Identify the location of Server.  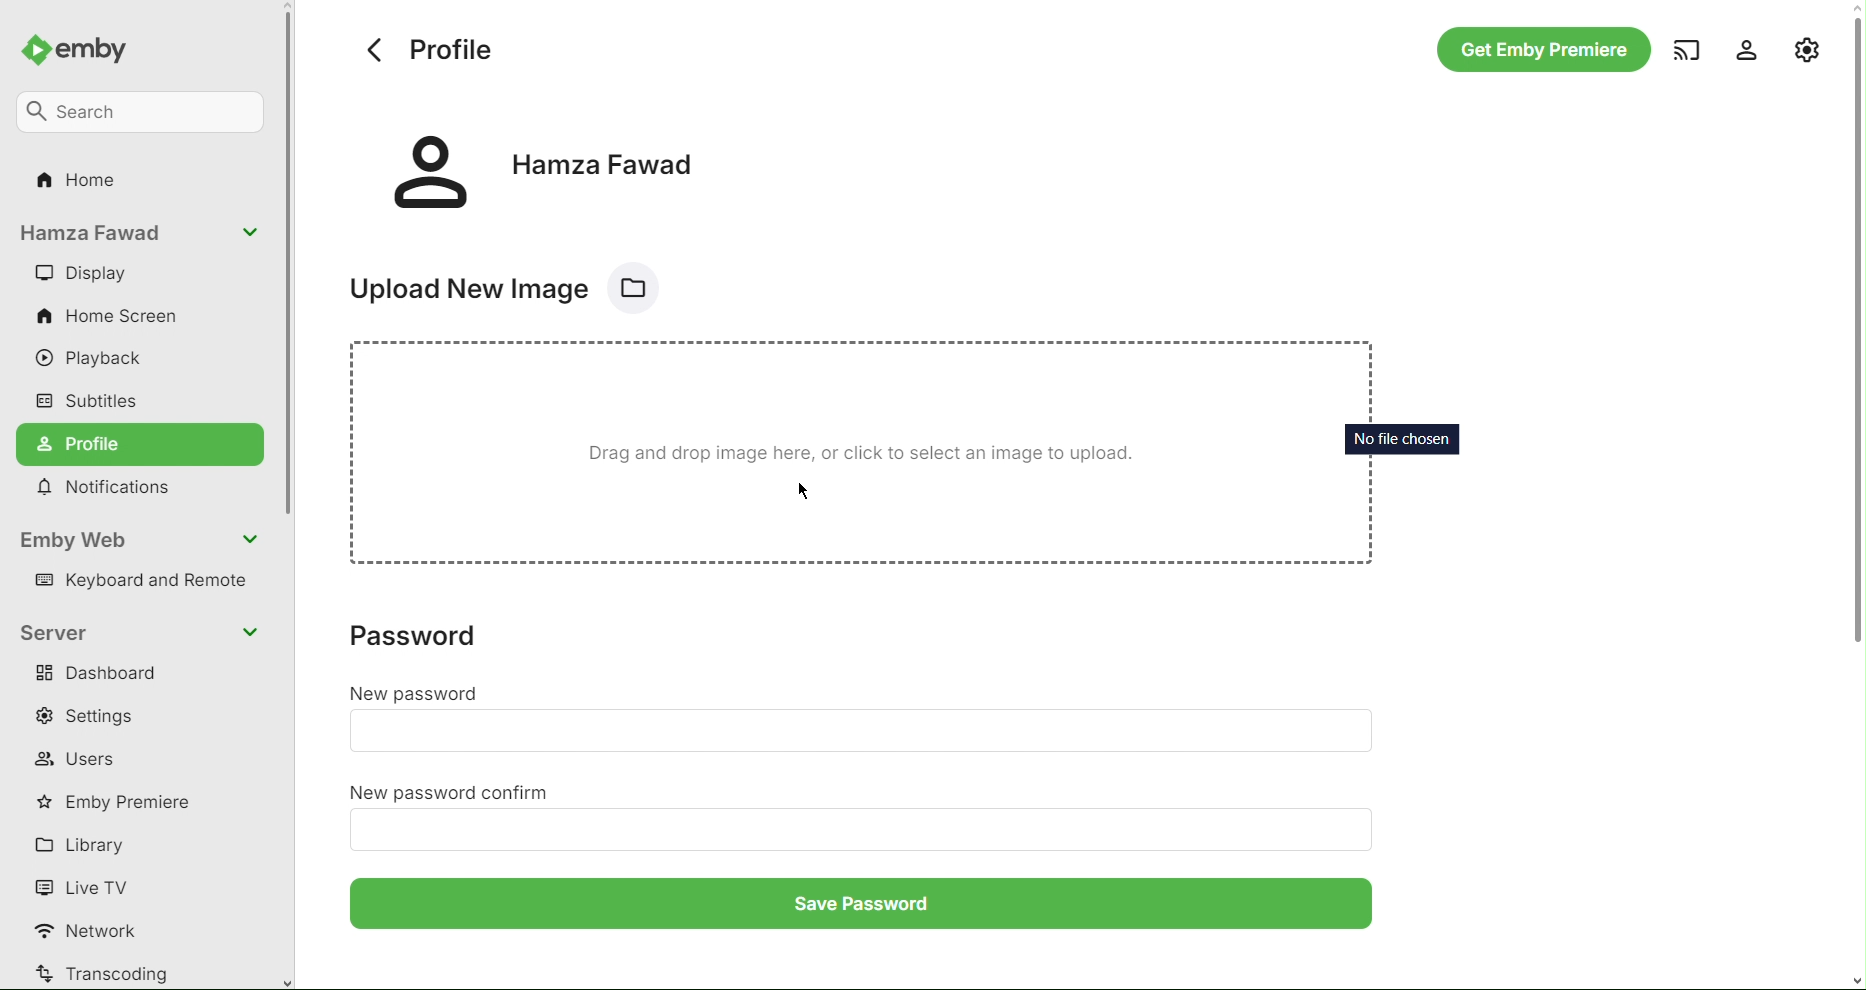
(142, 631).